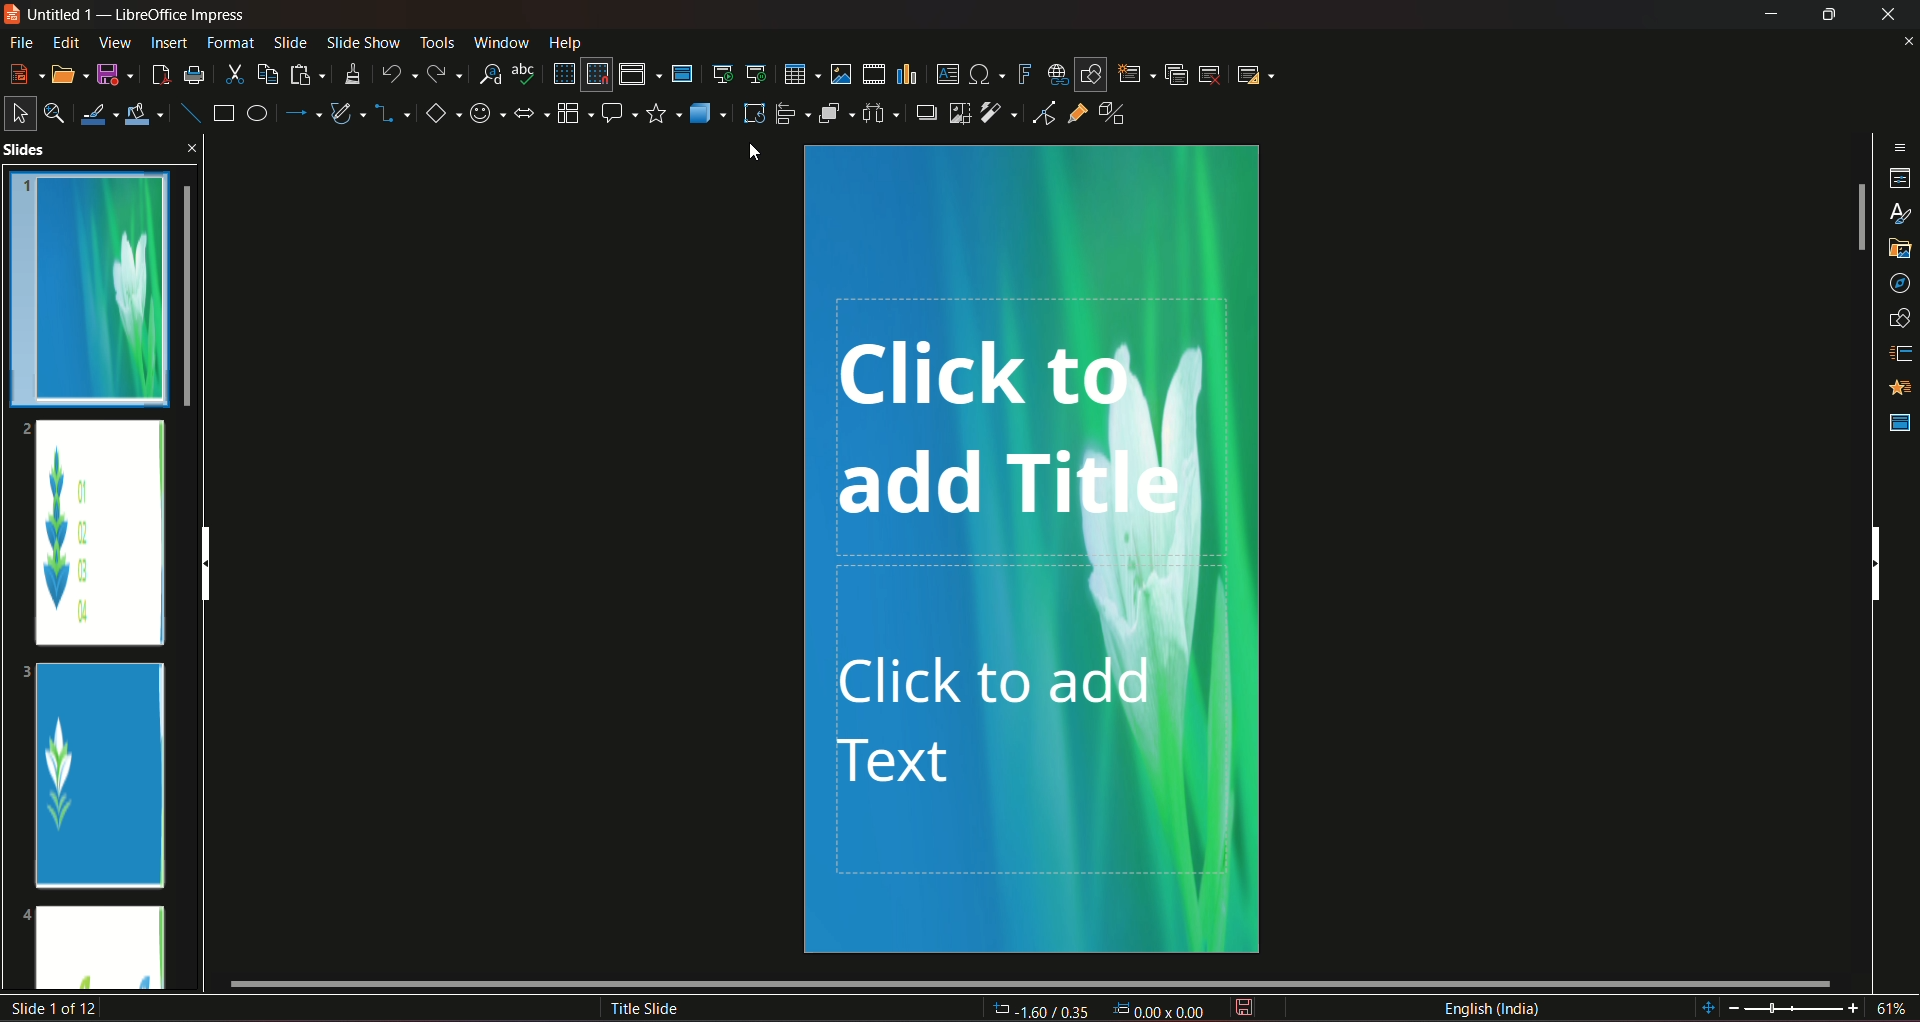  Describe the element at coordinates (958, 112) in the screenshot. I see `crop image` at that location.